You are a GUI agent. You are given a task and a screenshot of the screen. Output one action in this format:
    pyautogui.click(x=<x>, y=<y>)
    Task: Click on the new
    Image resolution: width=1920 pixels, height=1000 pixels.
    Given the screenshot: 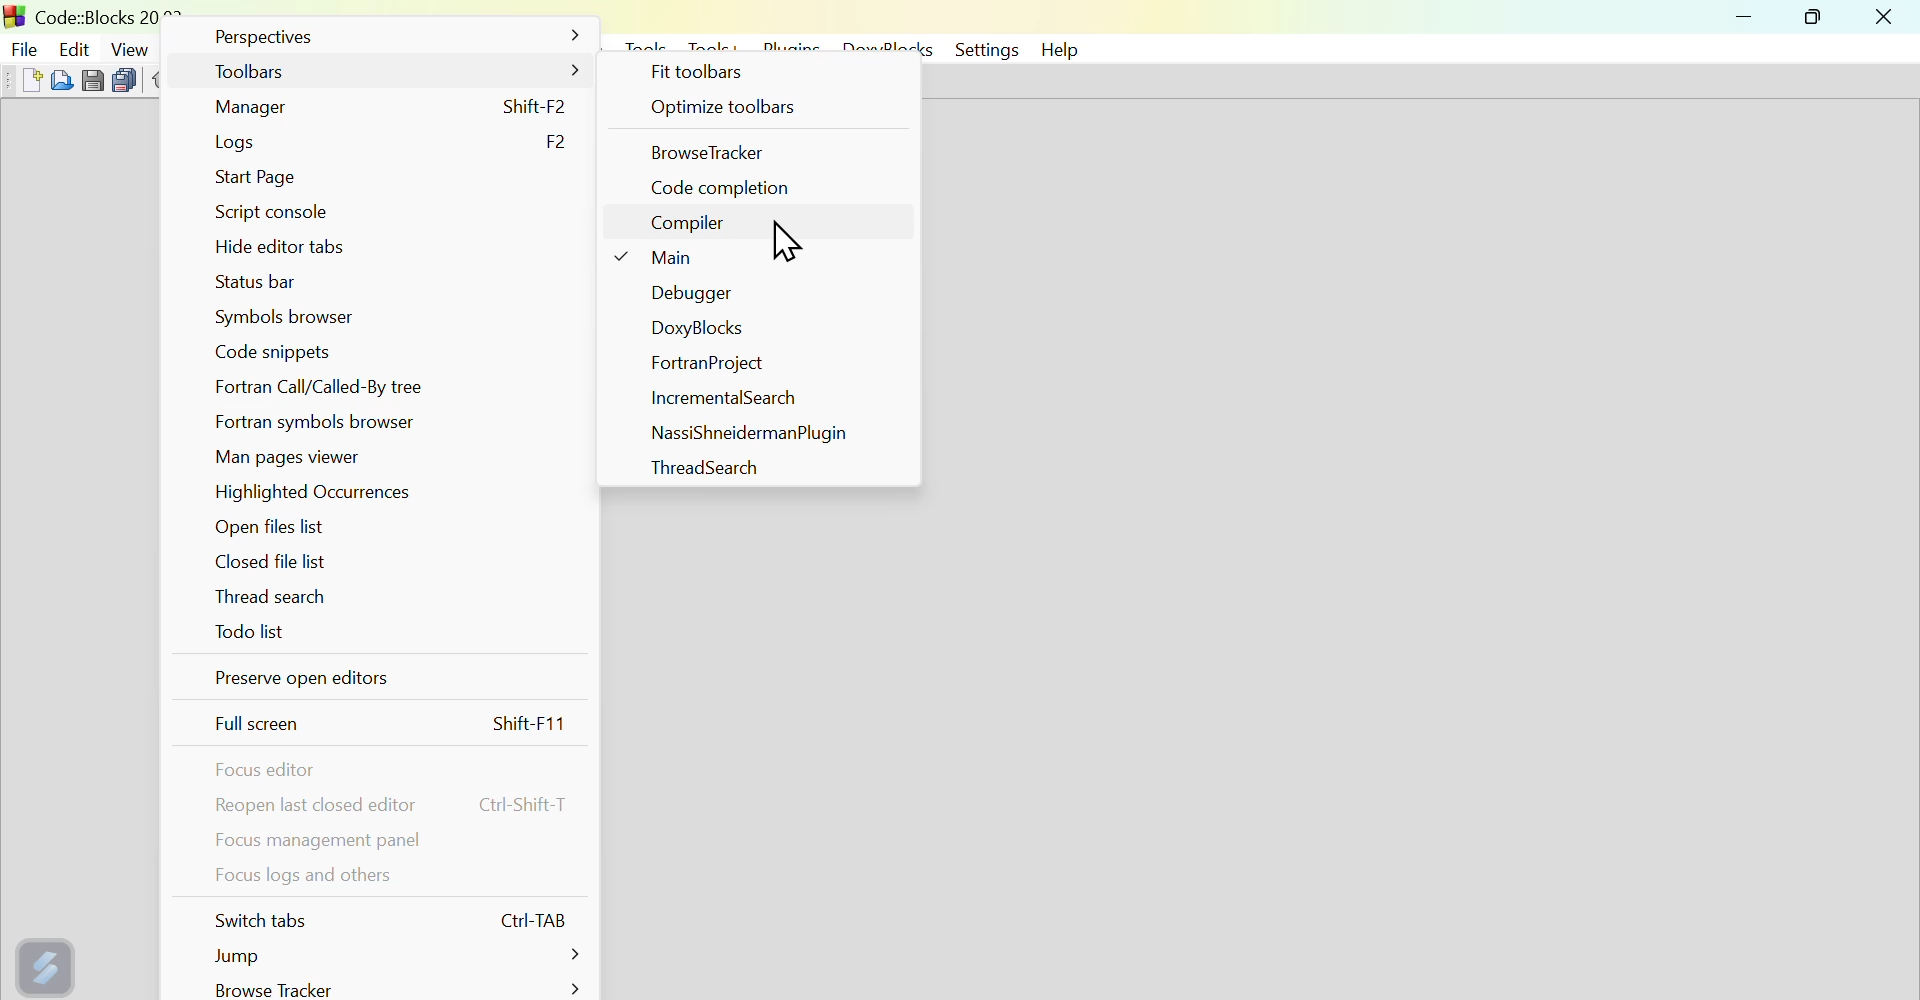 What is the action you would take?
    pyautogui.click(x=20, y=80)
    